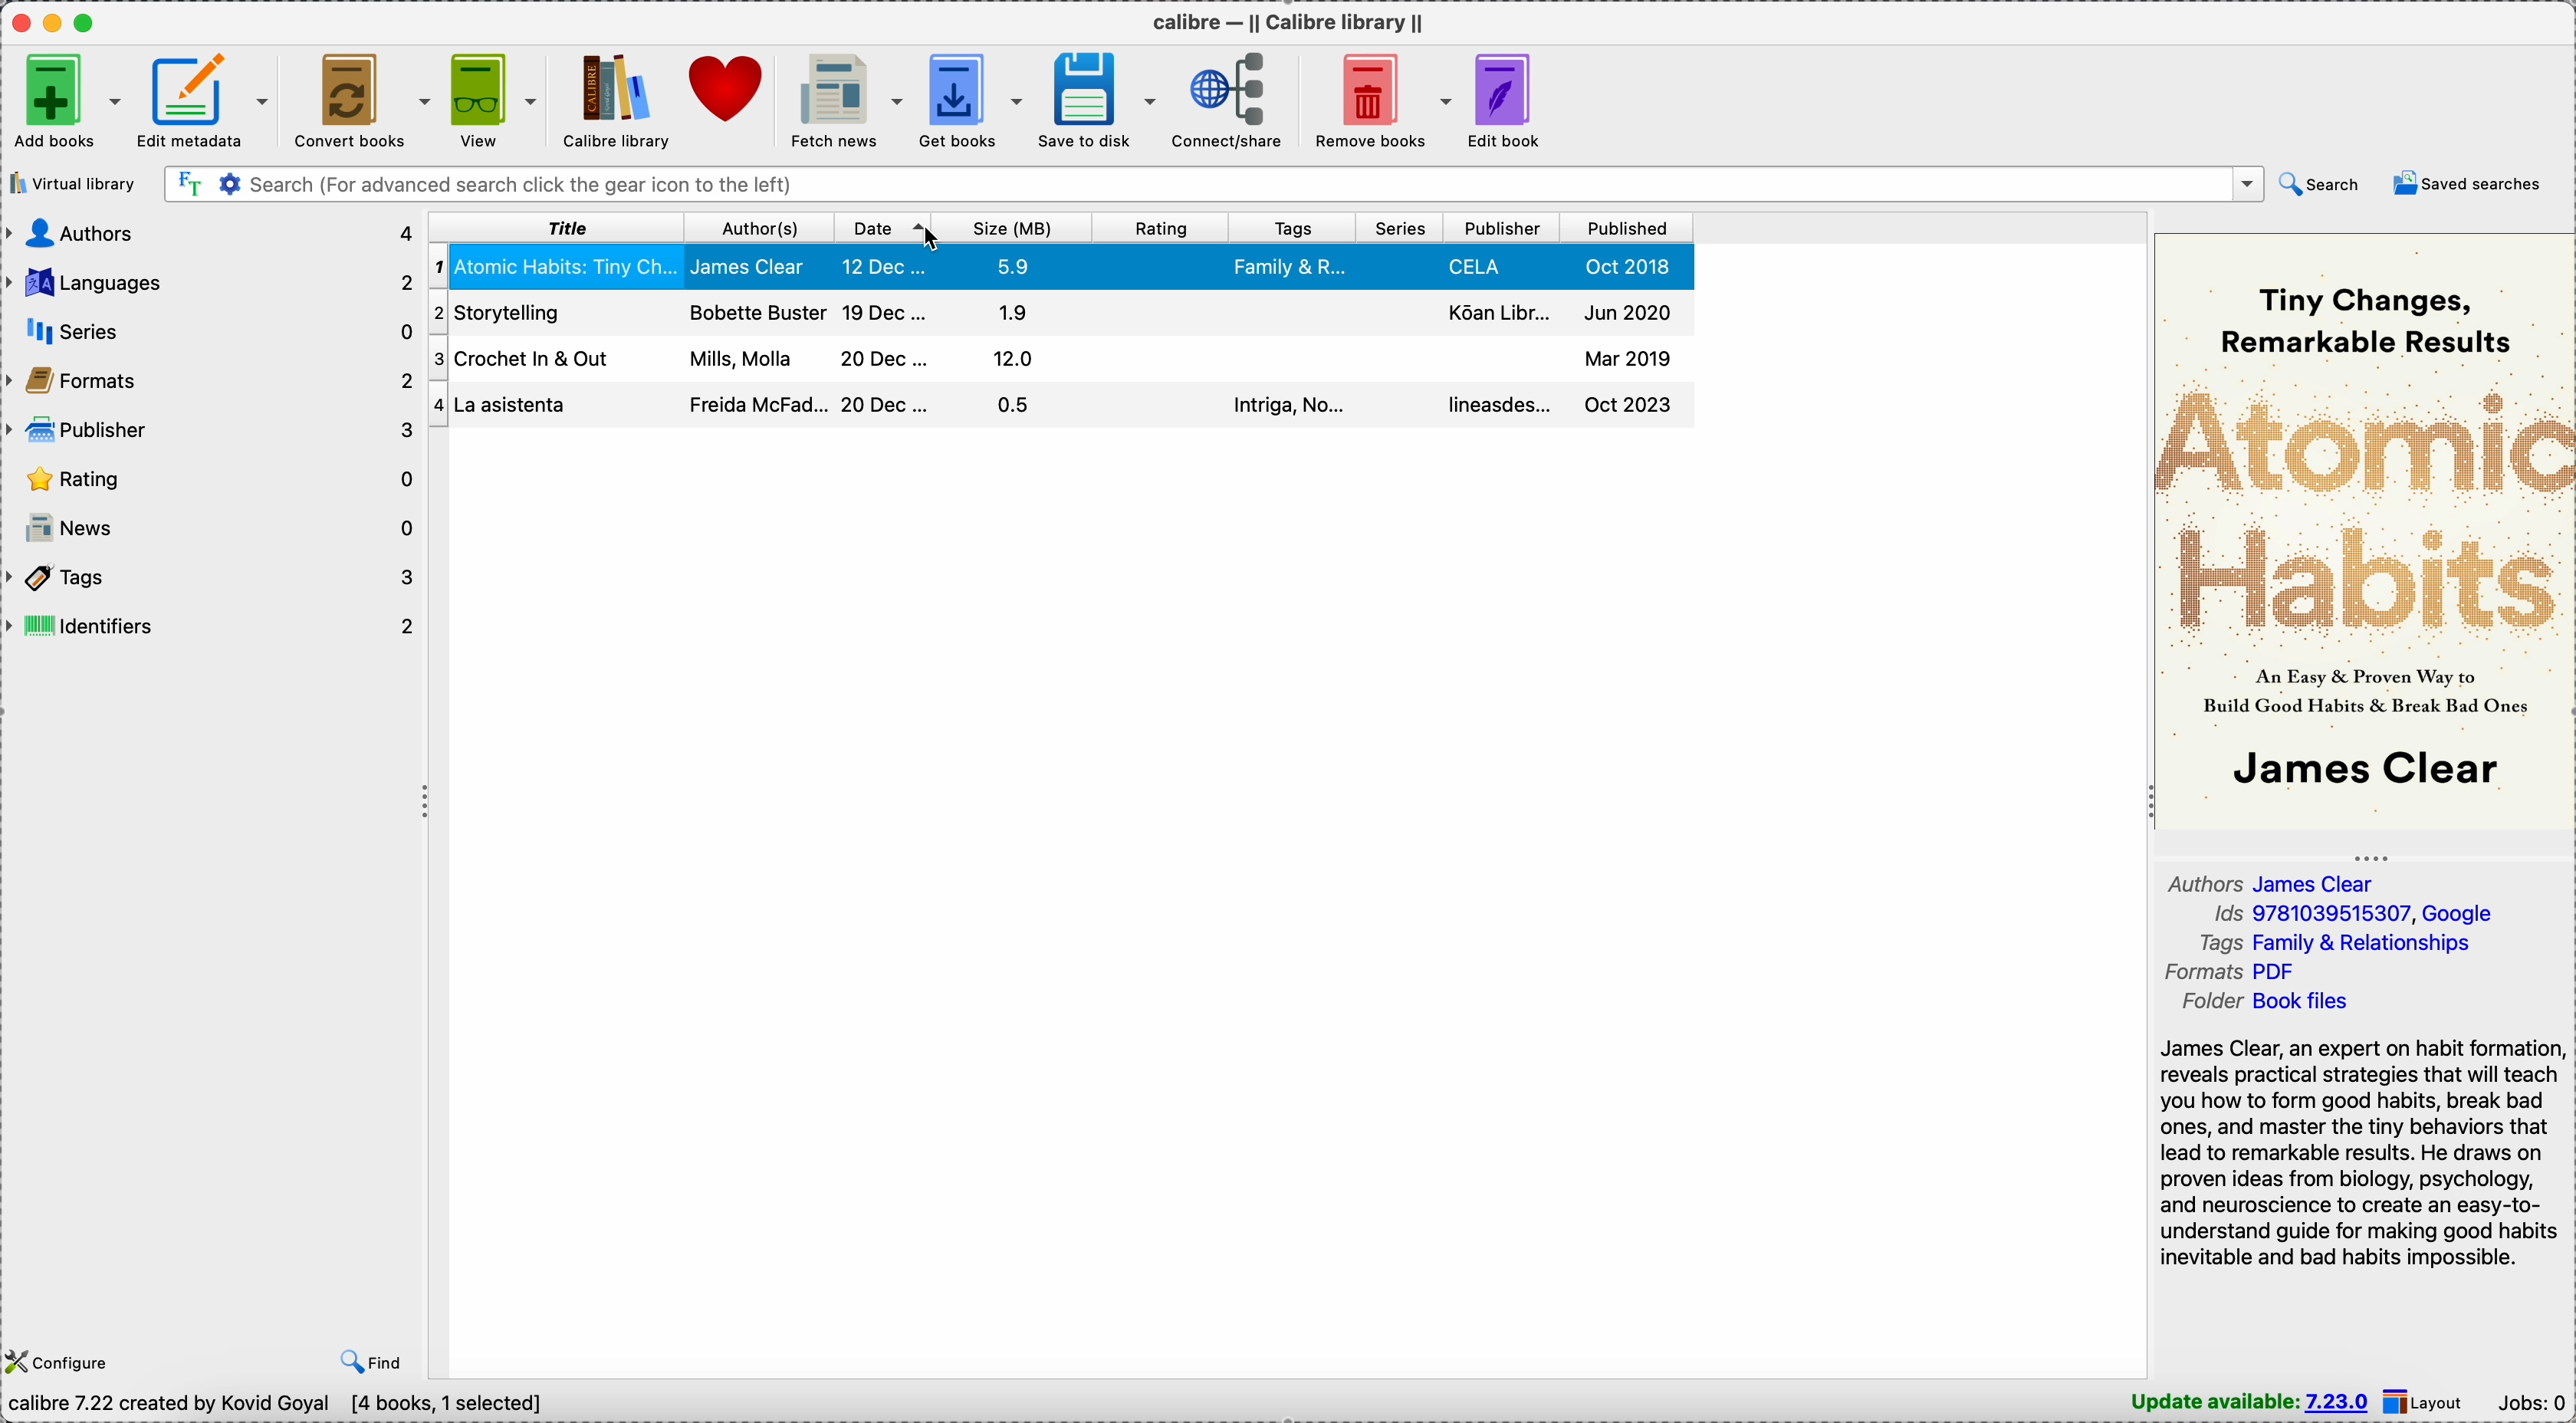 The width and height of the screenshot is (2576, 1423). I want to click on close Calibre, so click(19, 21).